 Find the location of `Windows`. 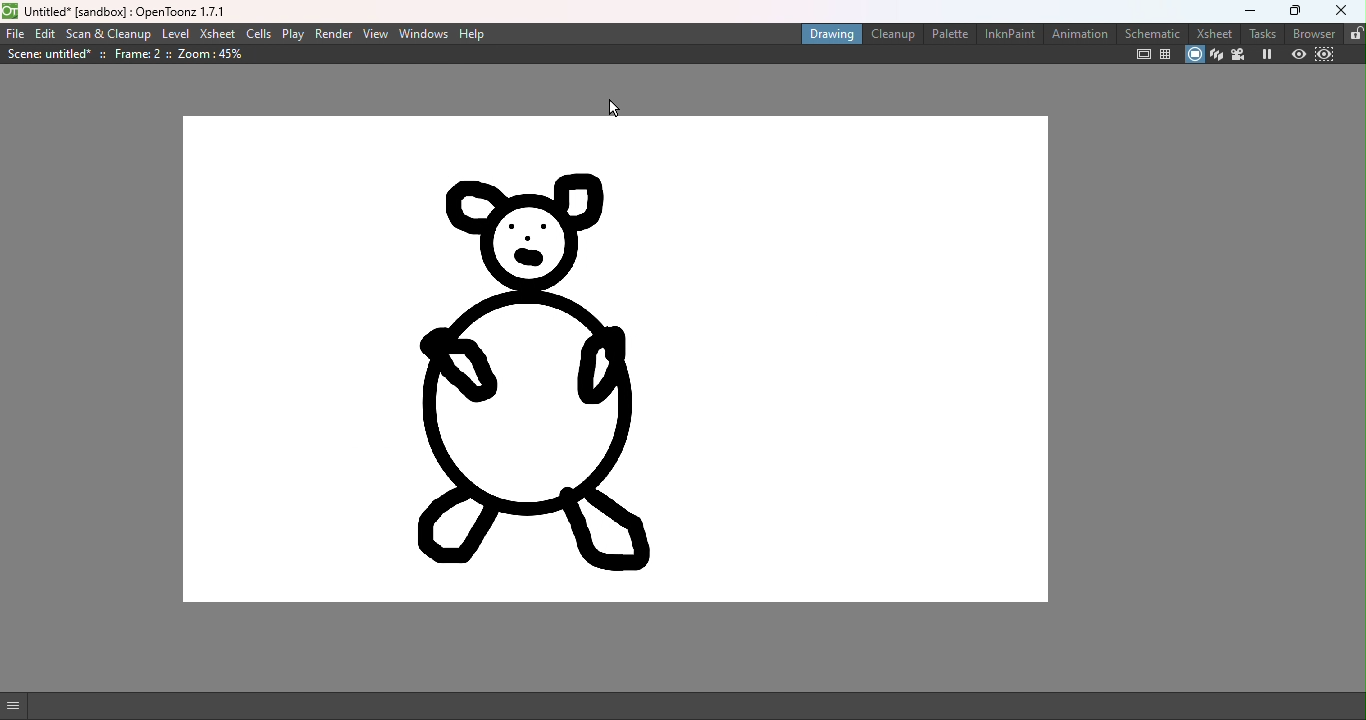

Windows is located at coordinates (423, 34).